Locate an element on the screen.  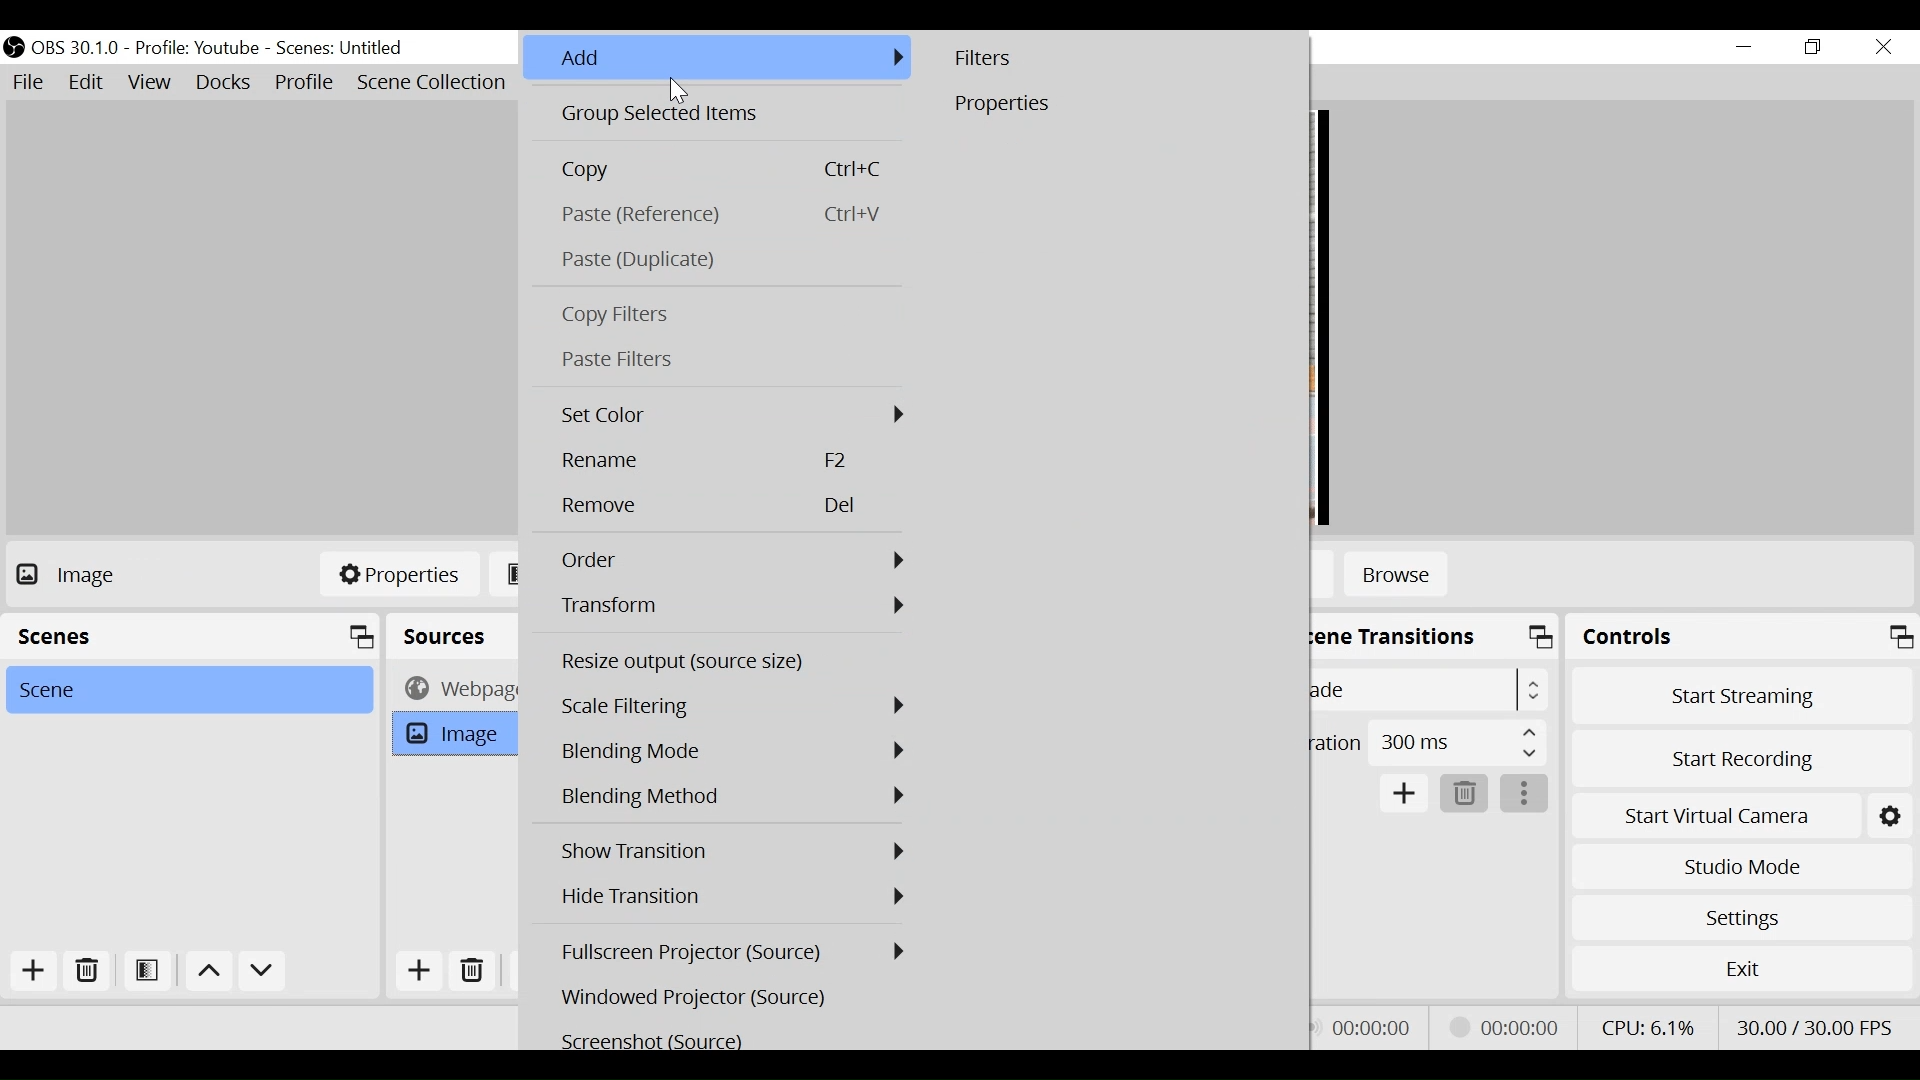
more options is located at coordinates (1525, 794).